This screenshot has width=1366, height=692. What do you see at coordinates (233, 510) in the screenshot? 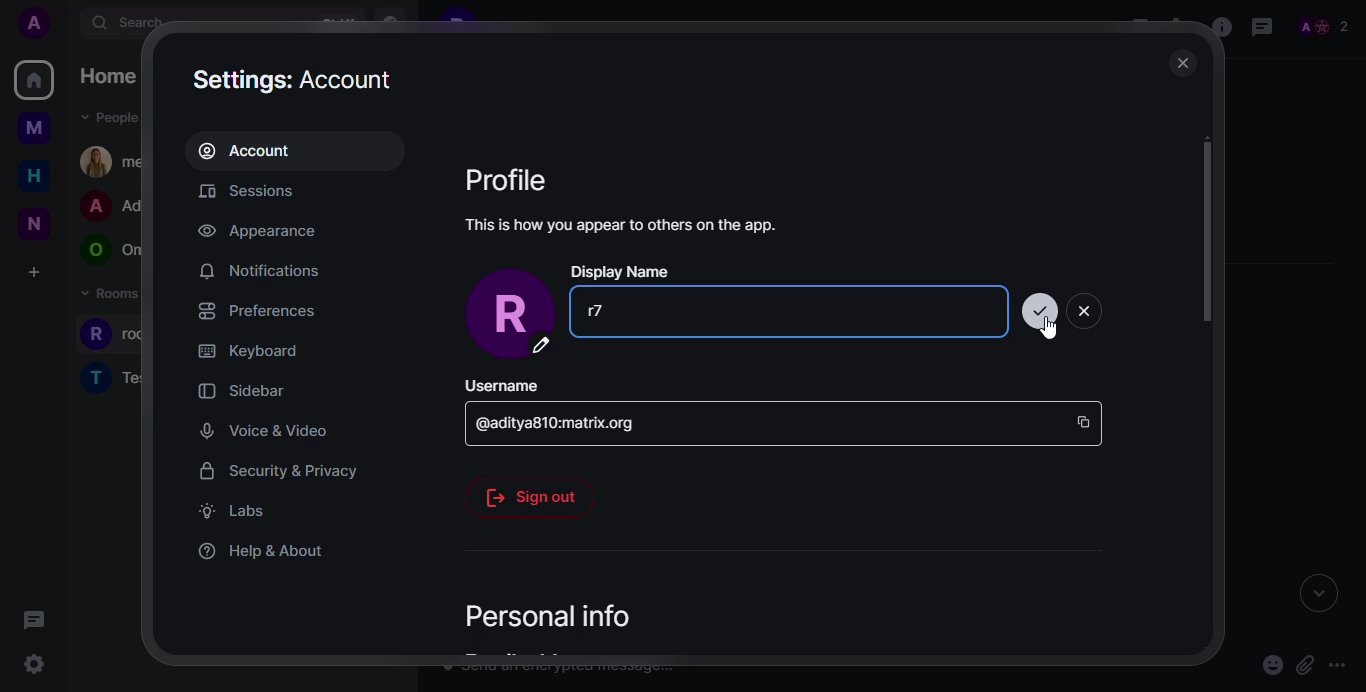
I see `labs` at bounding box center [233, 510].